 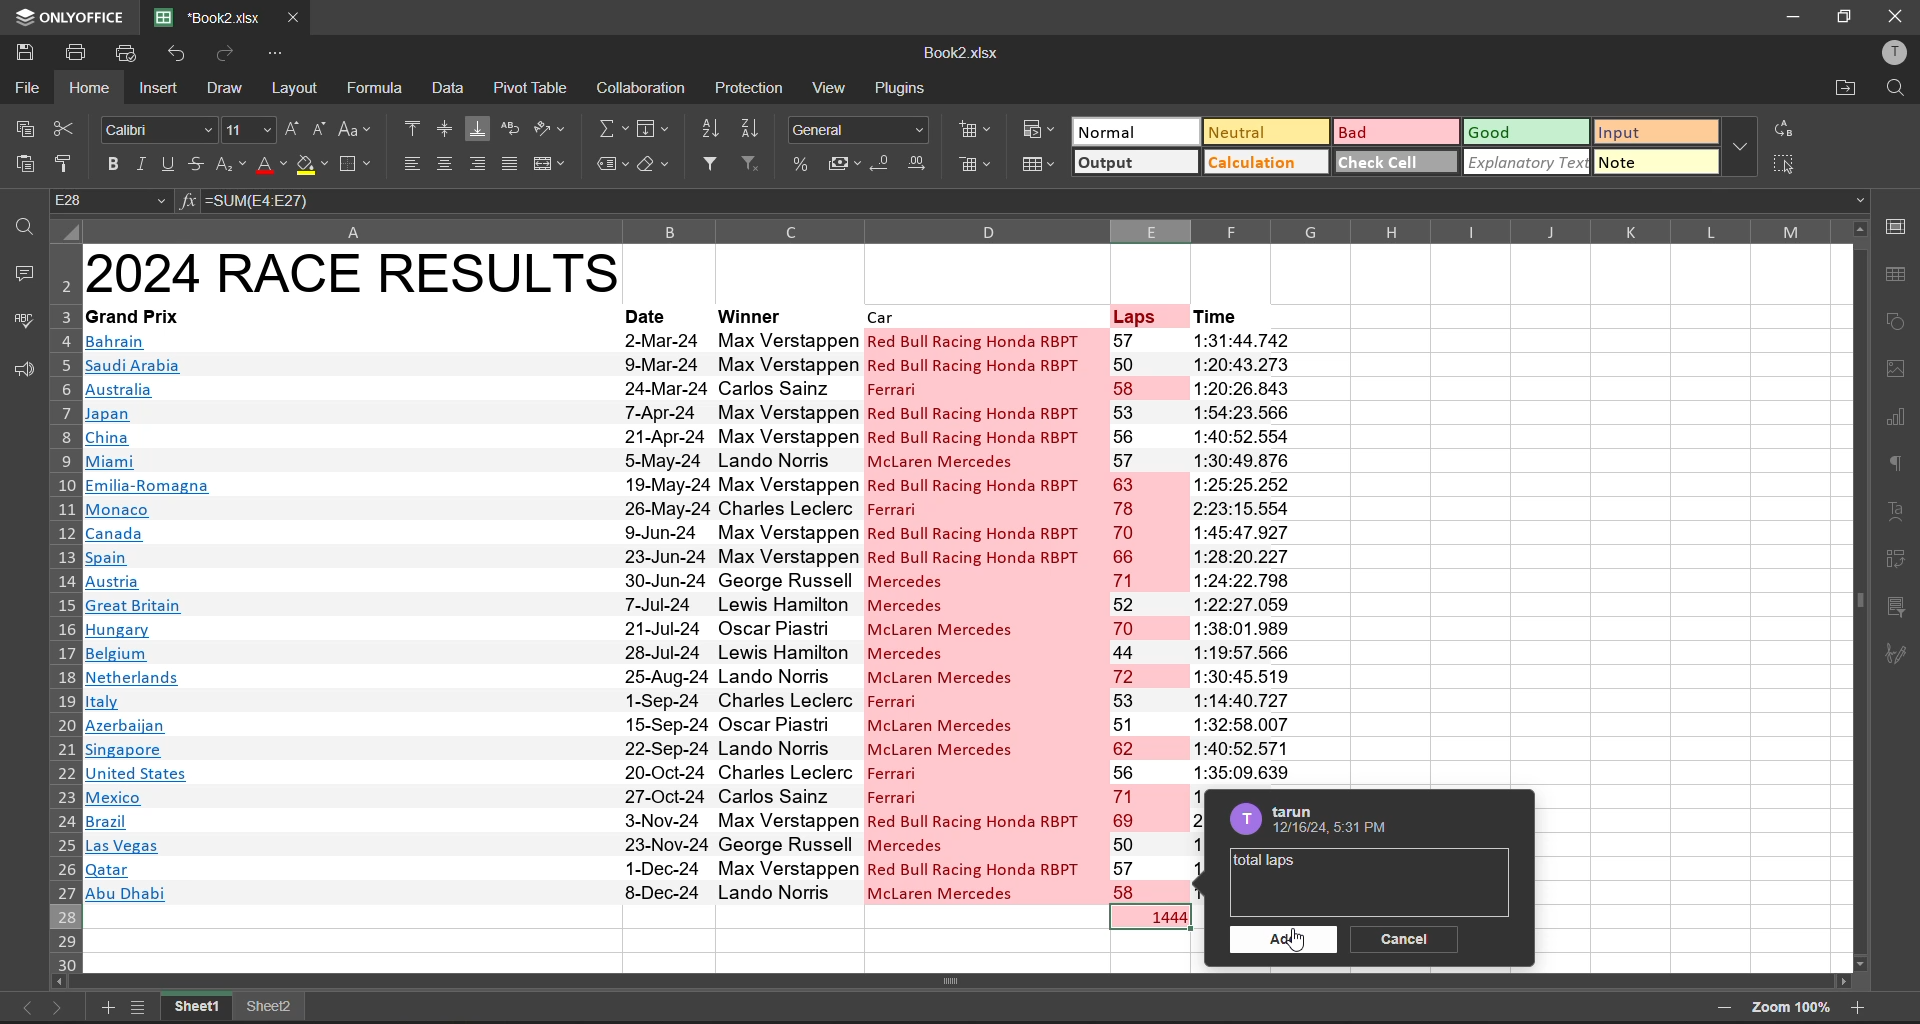 What do you see at coordinates (107, 1008) in the screenshot?
I see `add new sheet` at bounding box center [107, 1008].